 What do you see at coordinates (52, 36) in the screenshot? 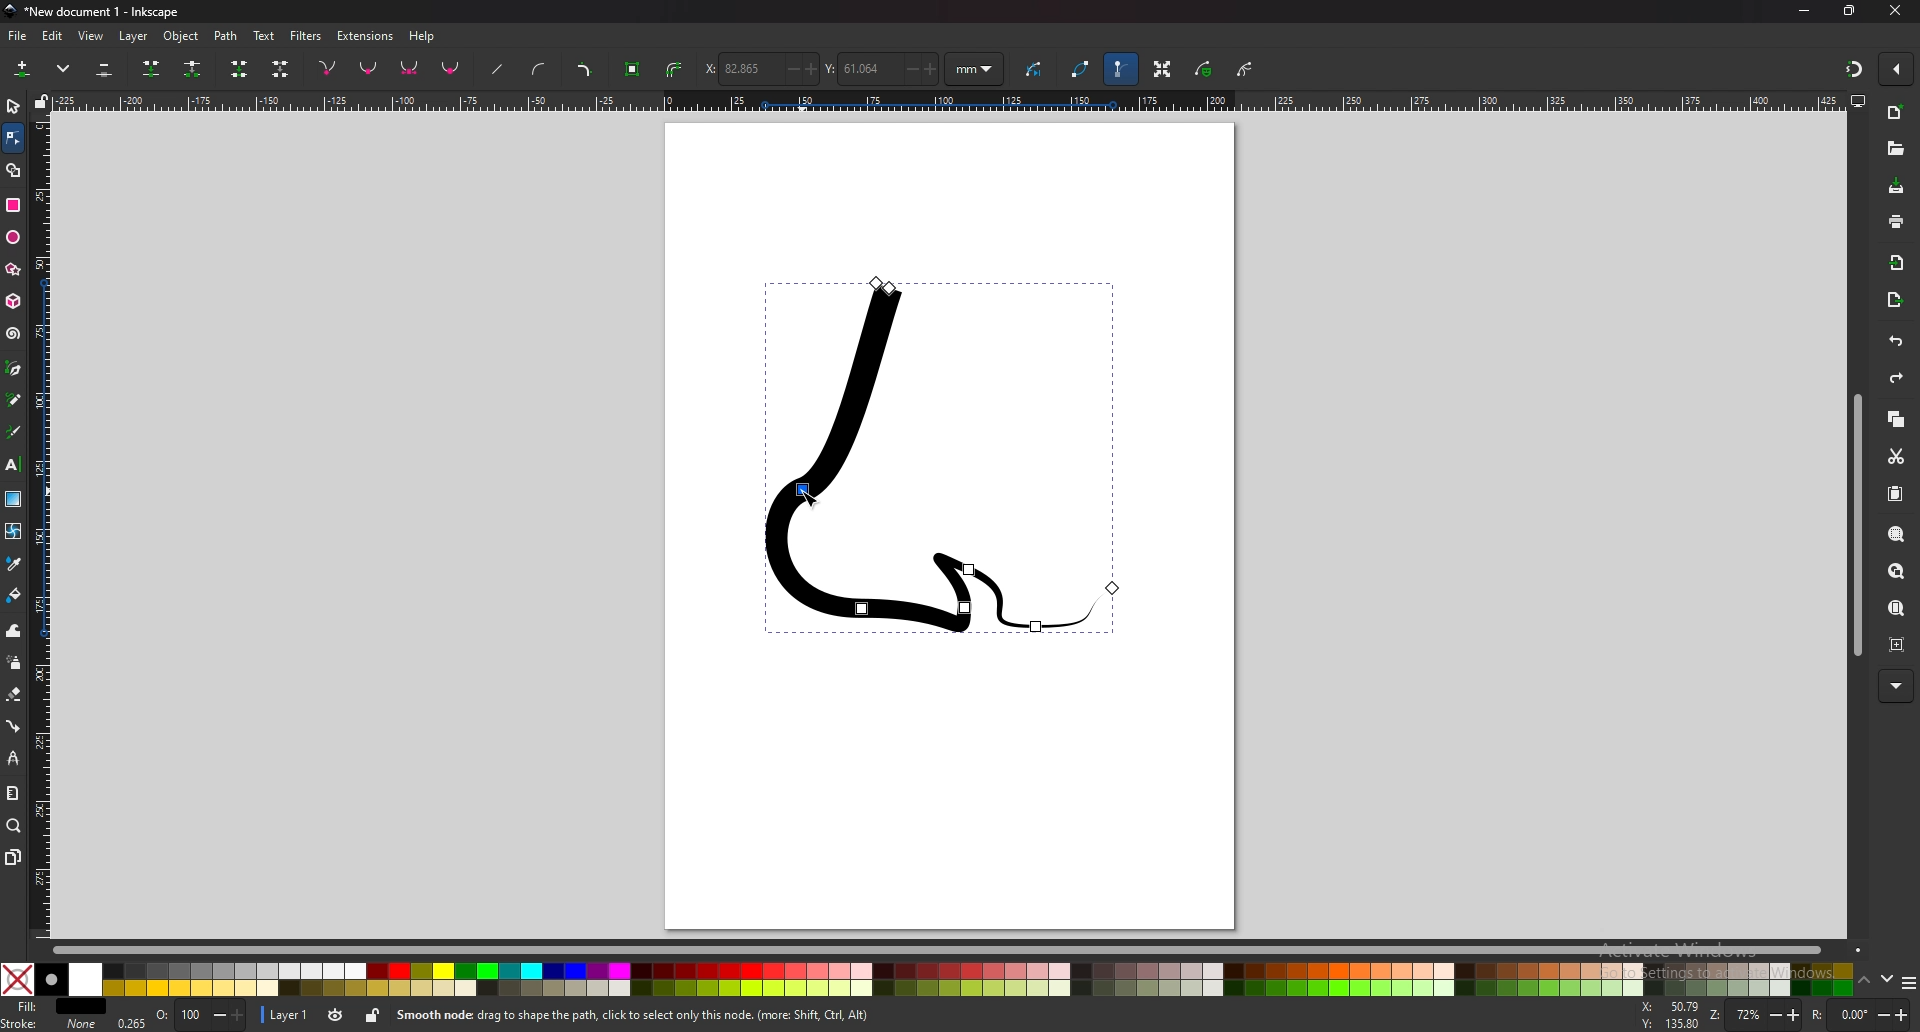
I see `edit` at bounding box center [52, 36].